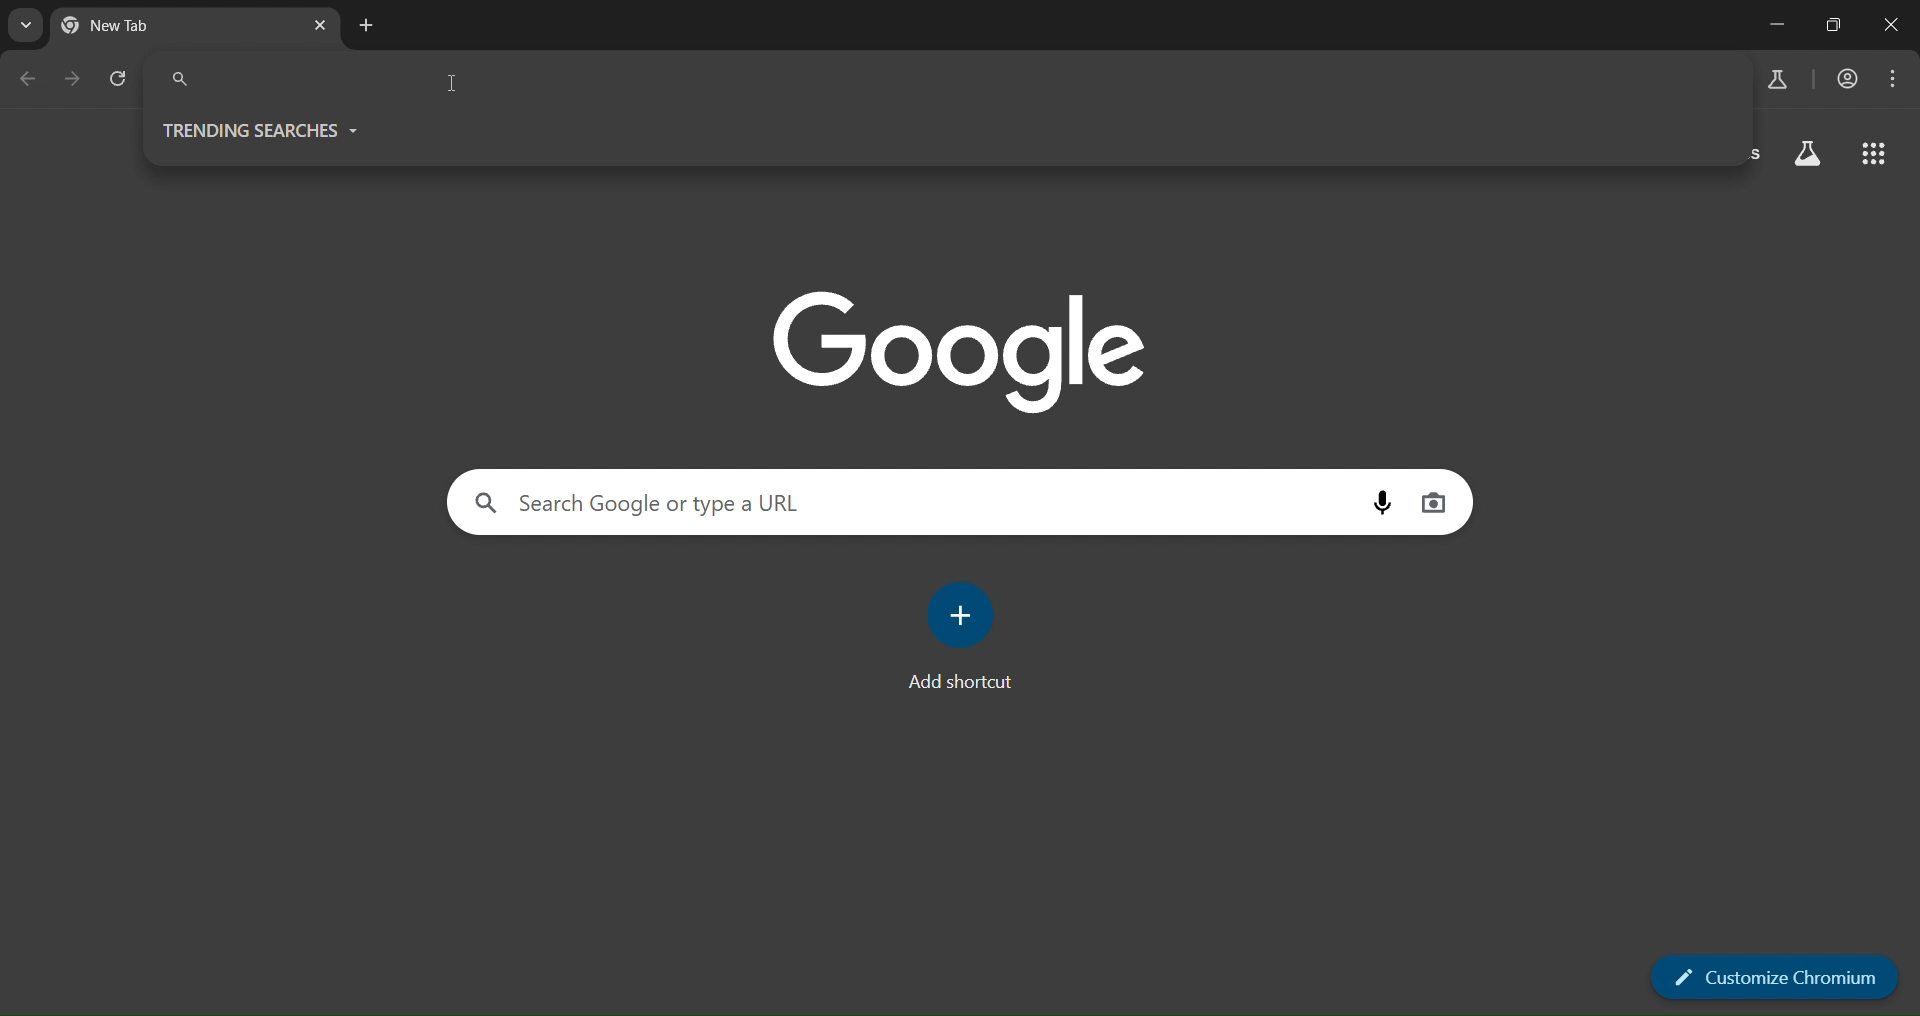 This screenshot has width=1920, height=1016. What do you see at coordinates (366, 24) in the screenshot?
I see `new tab` at bounding box center [366, 24].